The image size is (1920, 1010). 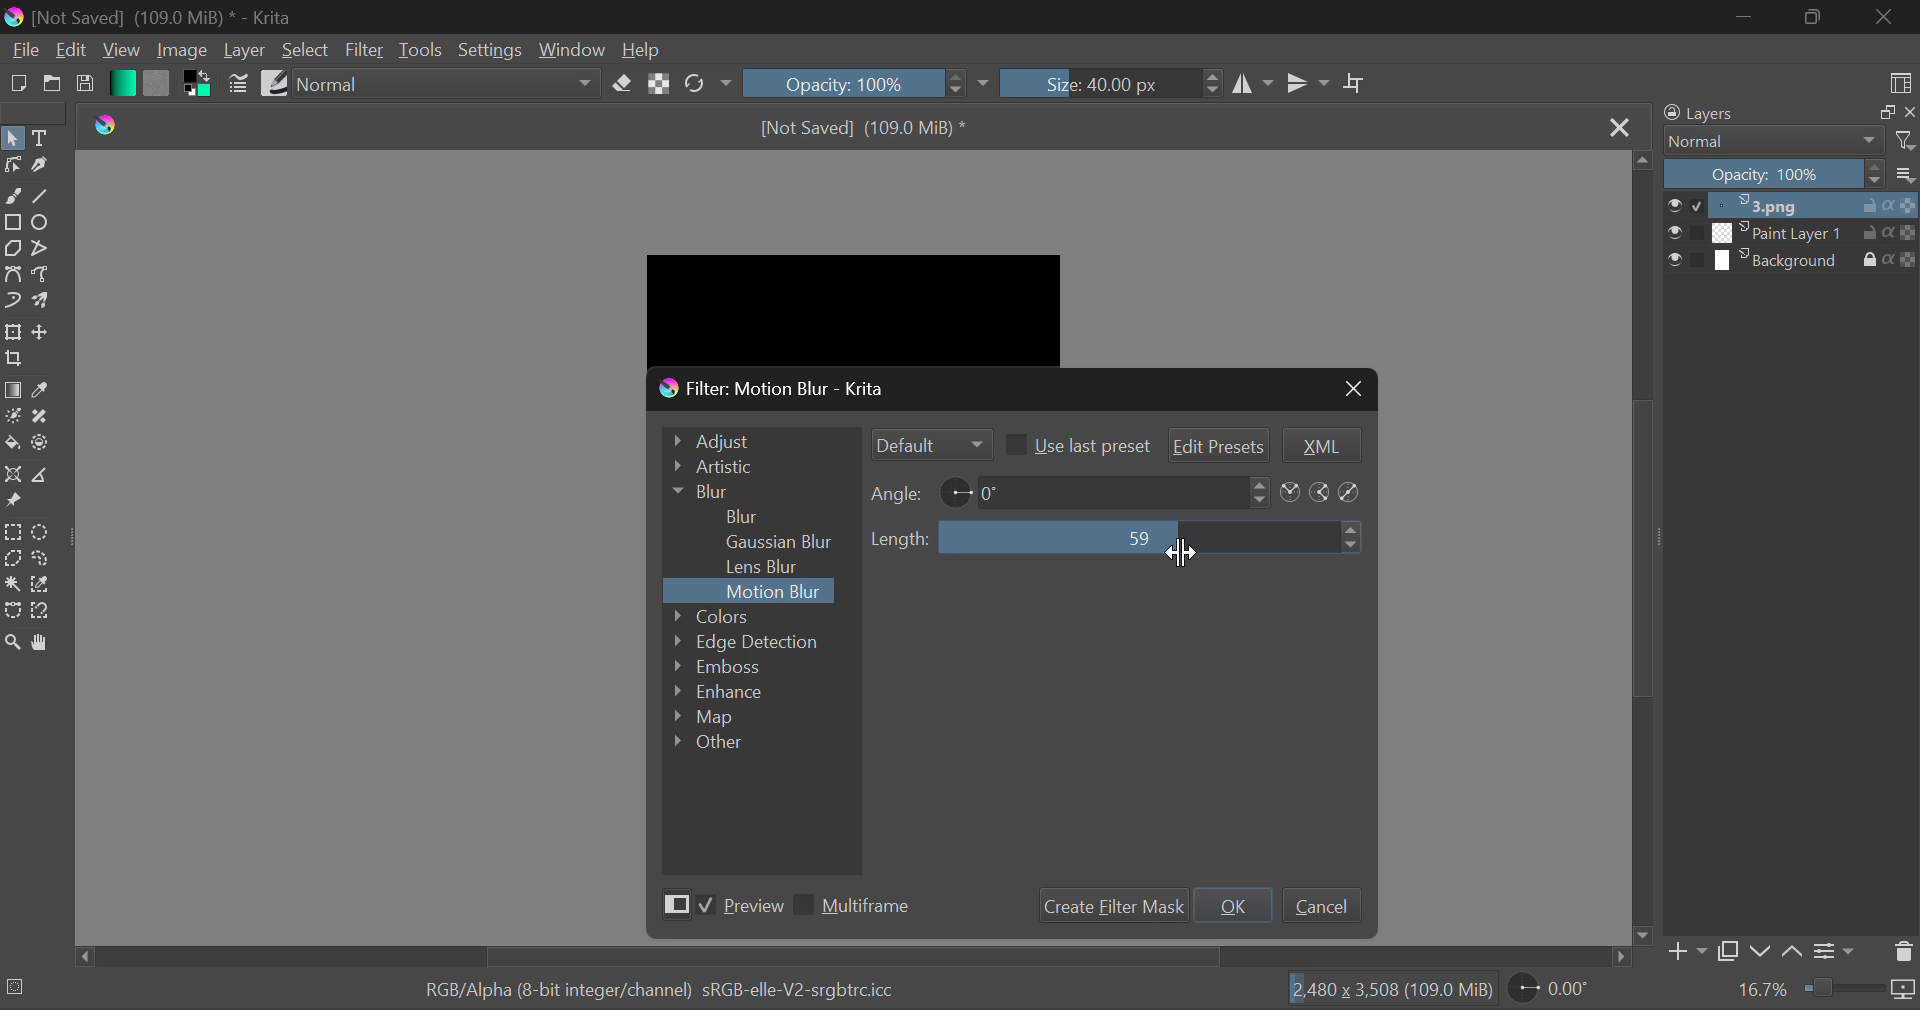 What do you see at coordinates (756, 467) in the screenshot?
I see `Artistic` at bounding box center [756, 467].